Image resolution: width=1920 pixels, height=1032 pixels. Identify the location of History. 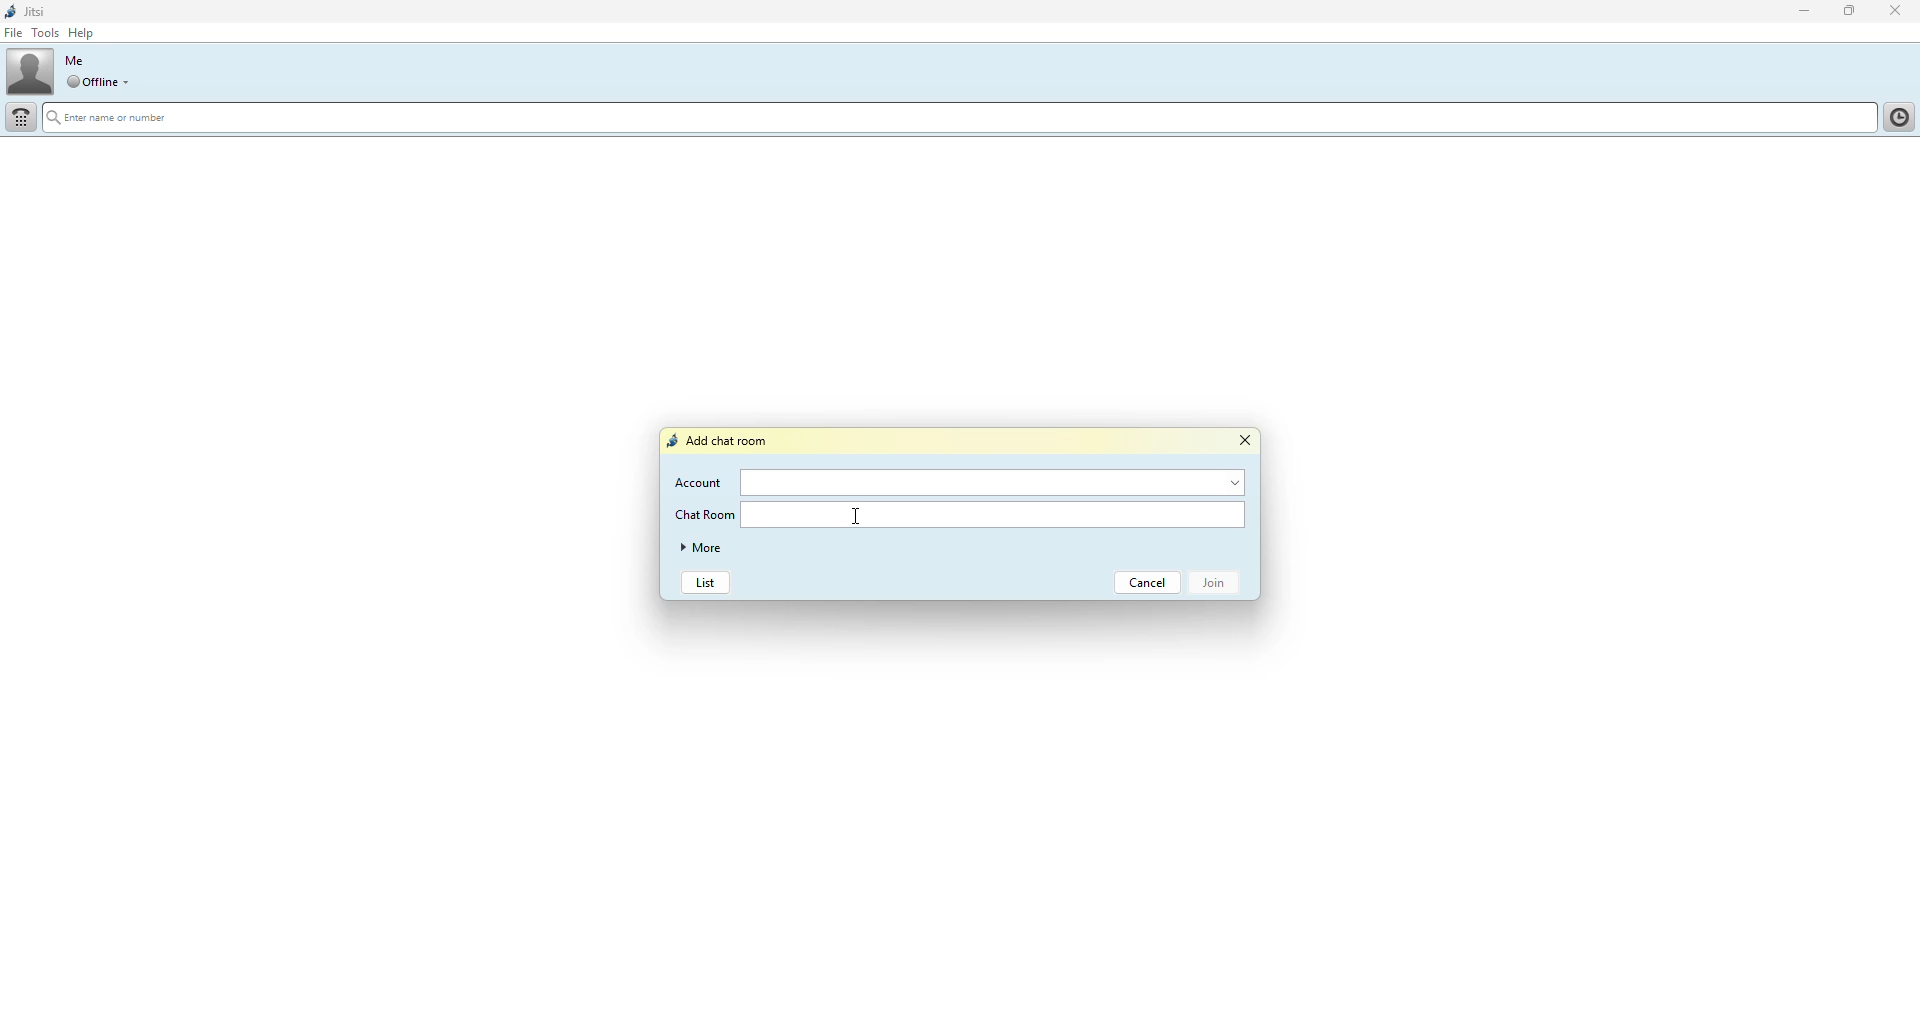
(1896, 115).